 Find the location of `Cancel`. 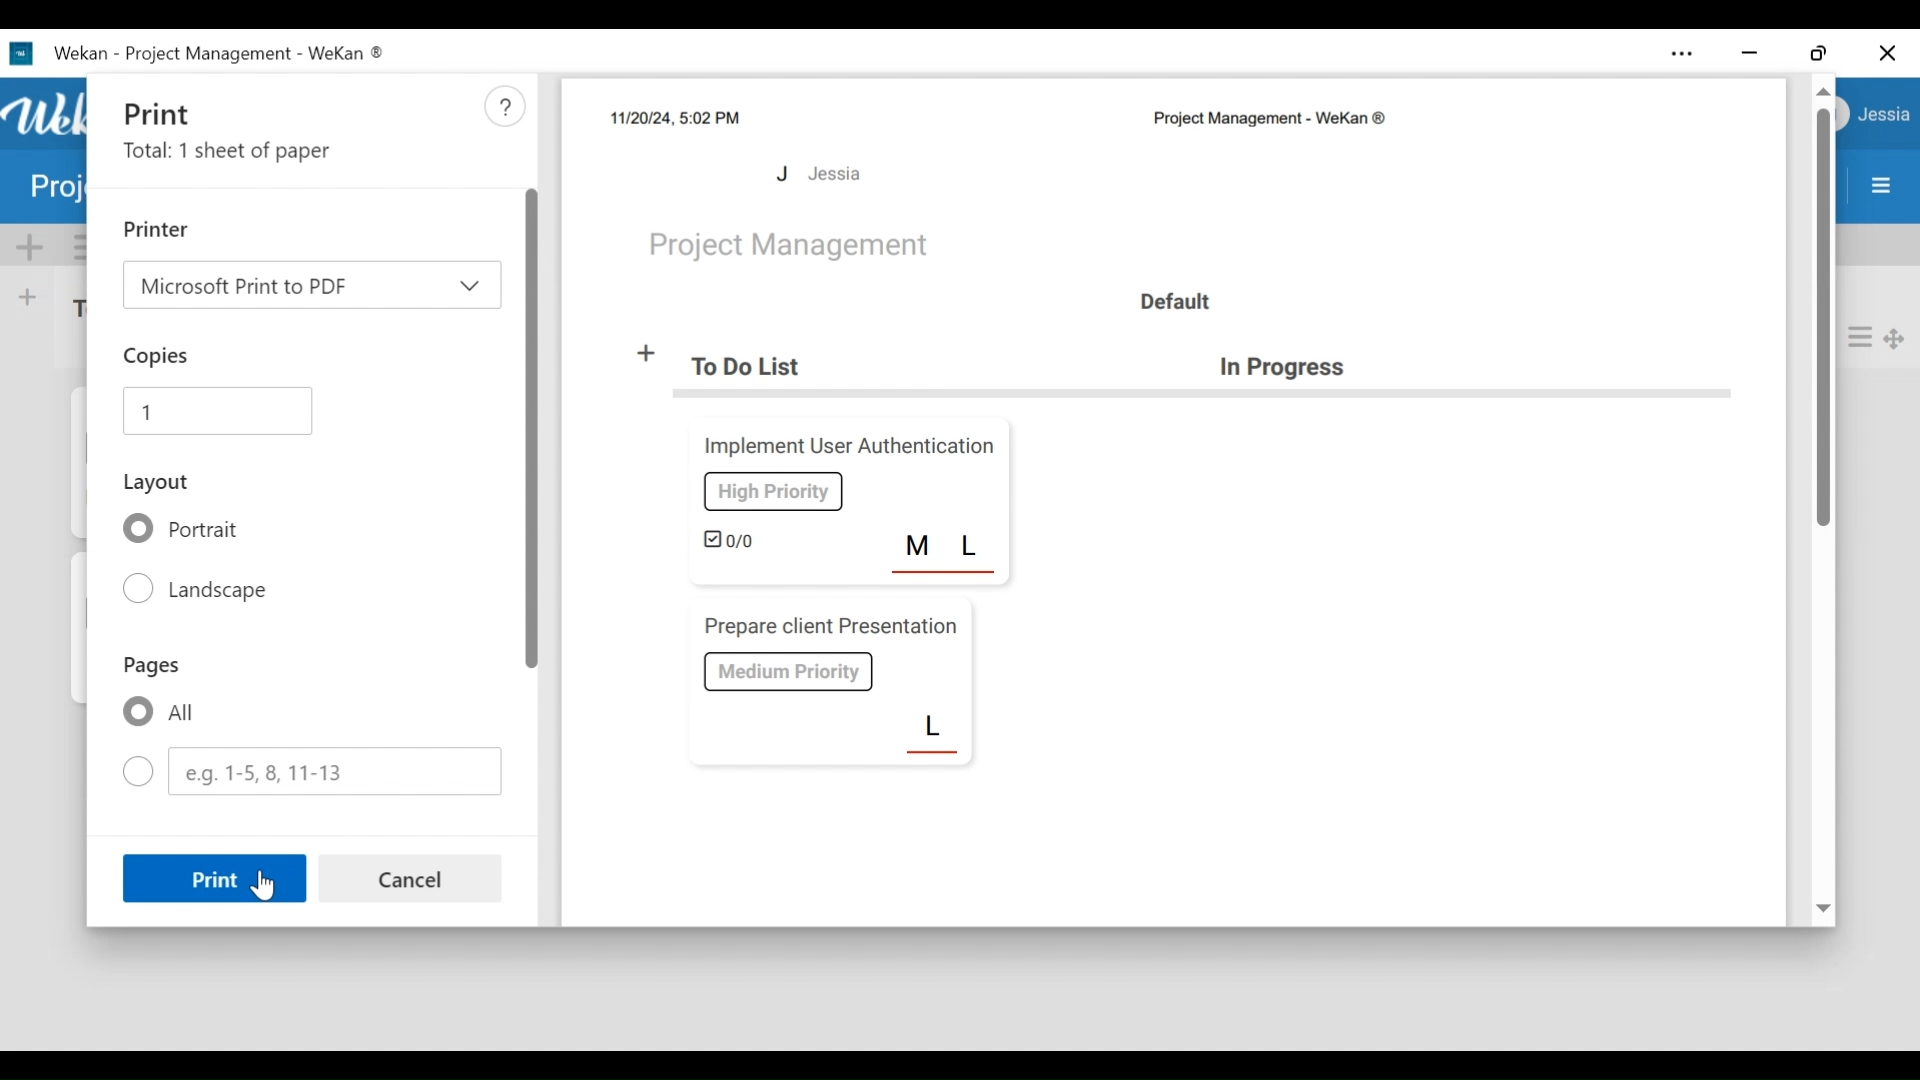

Cancel is located at coordinates (411, 880).